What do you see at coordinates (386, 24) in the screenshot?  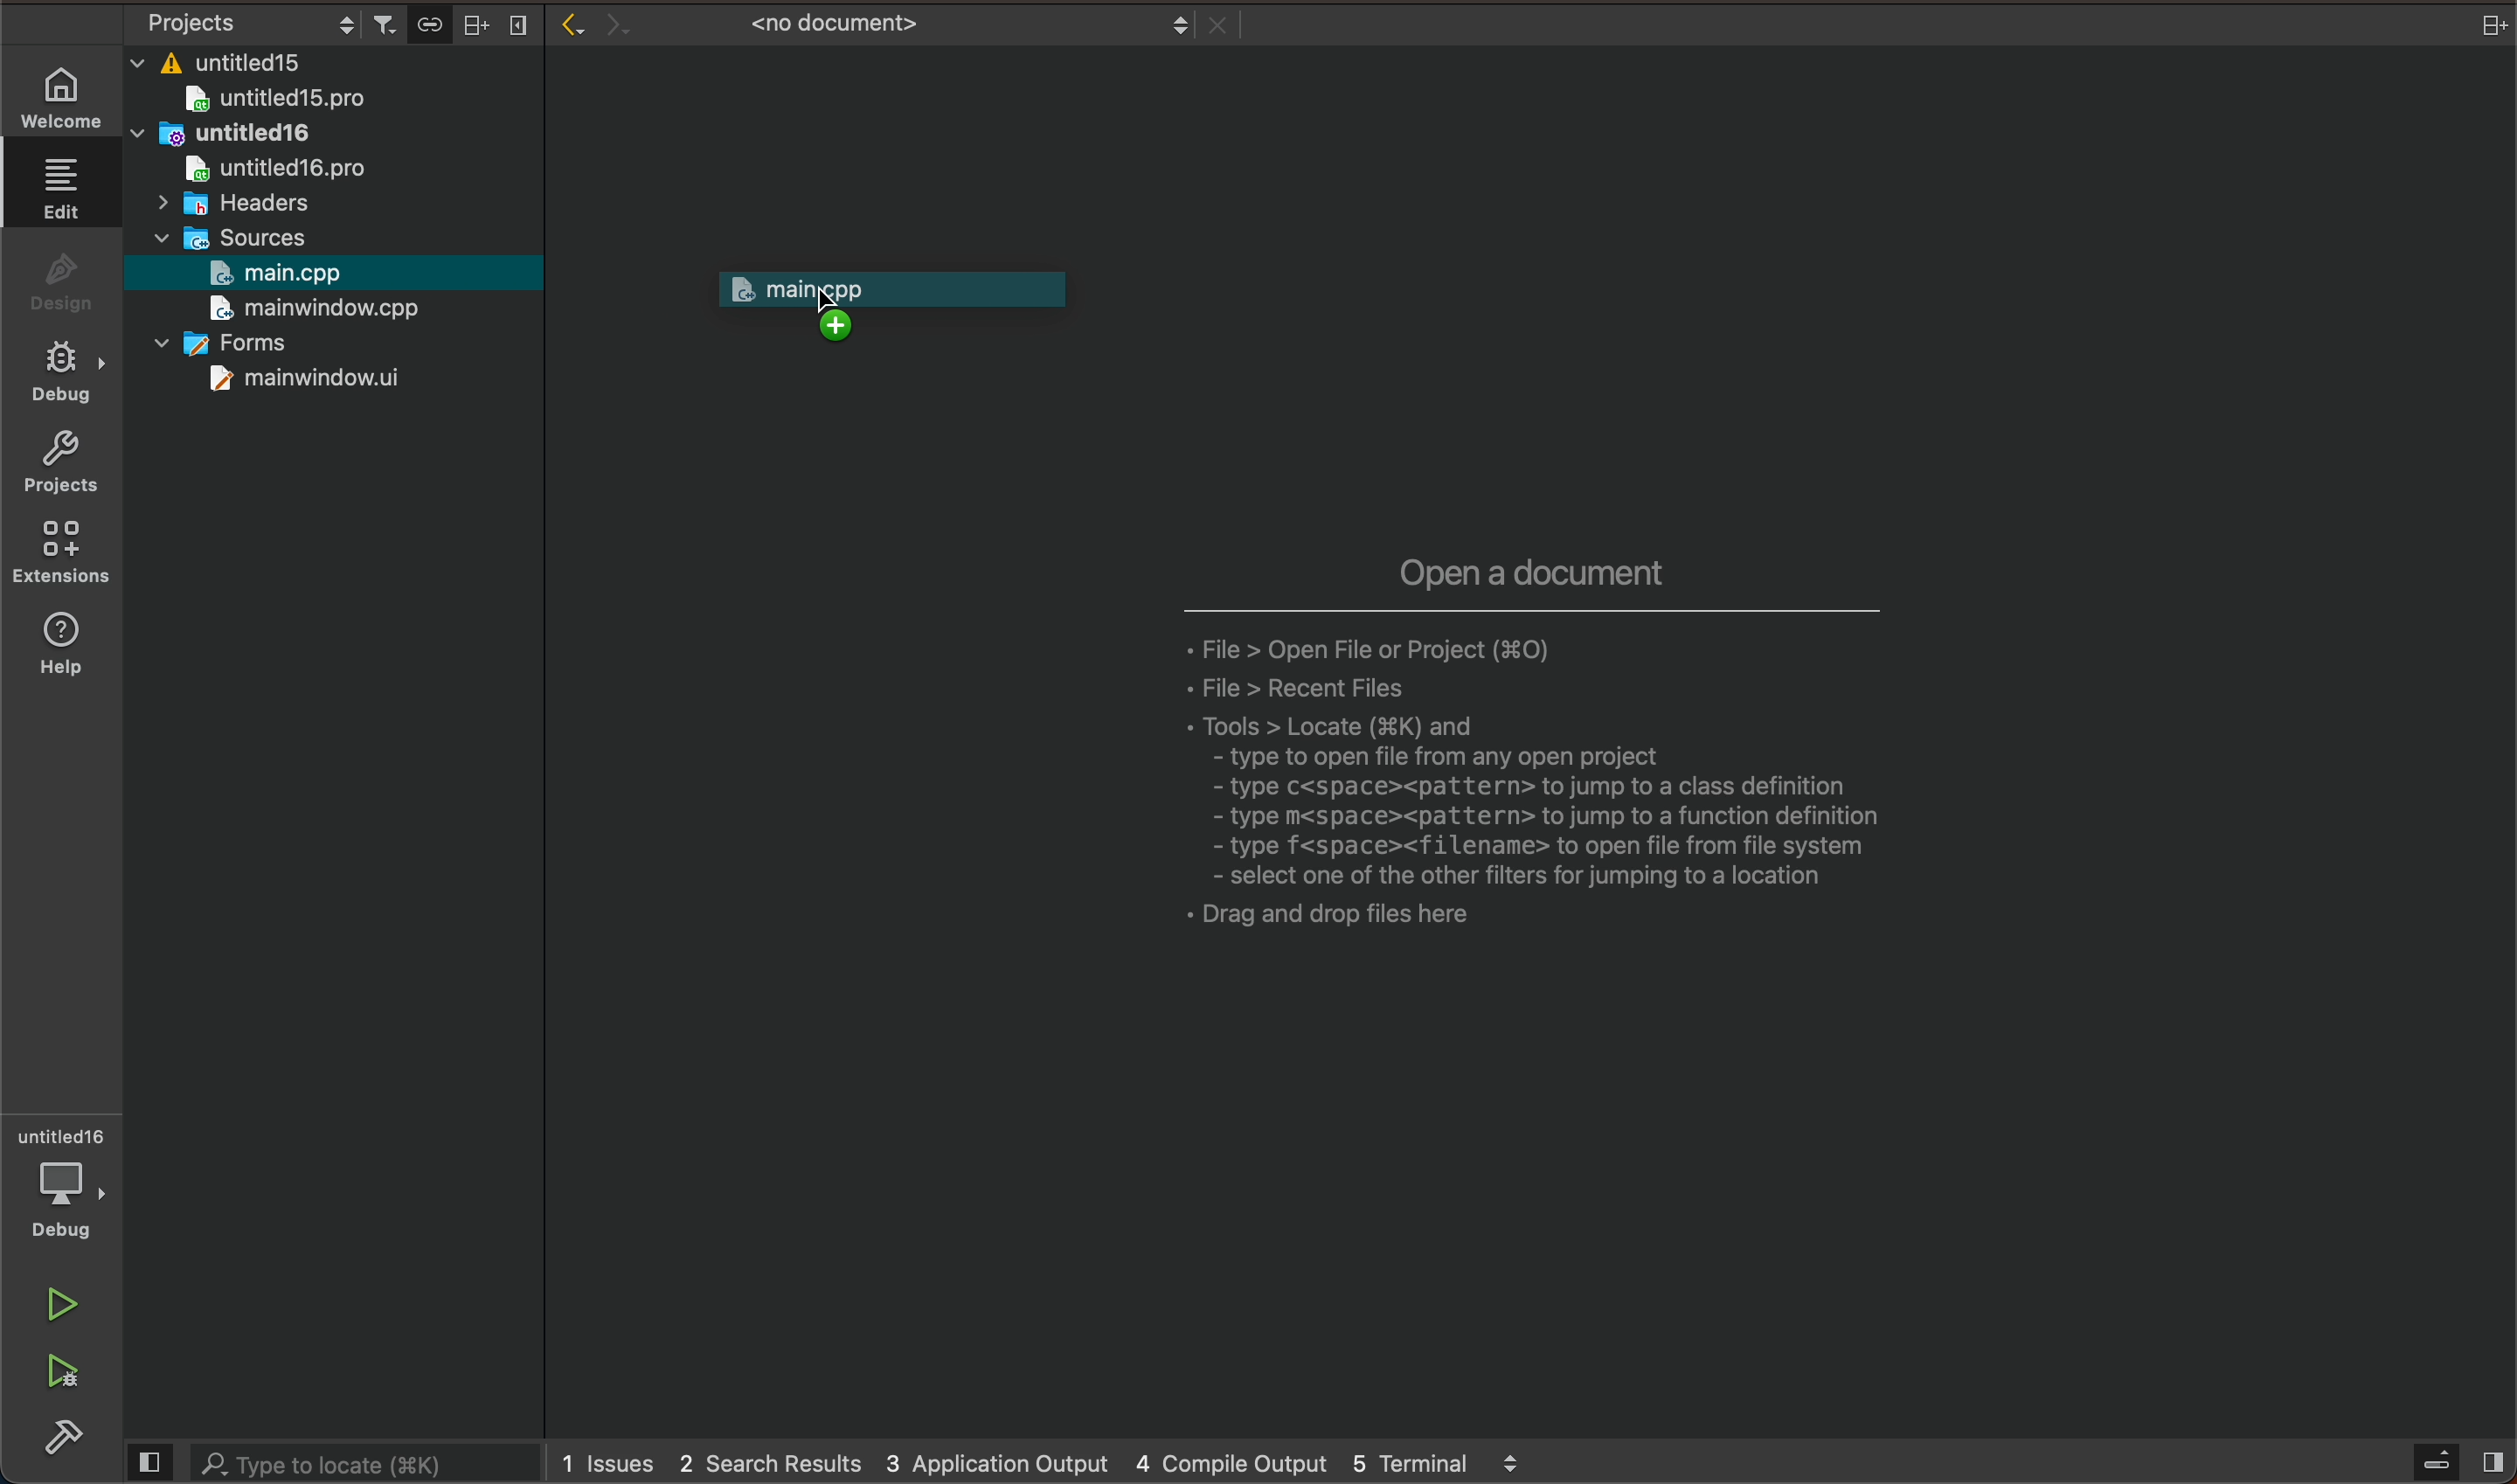 I see `filter` at bounding box center [386, 24].